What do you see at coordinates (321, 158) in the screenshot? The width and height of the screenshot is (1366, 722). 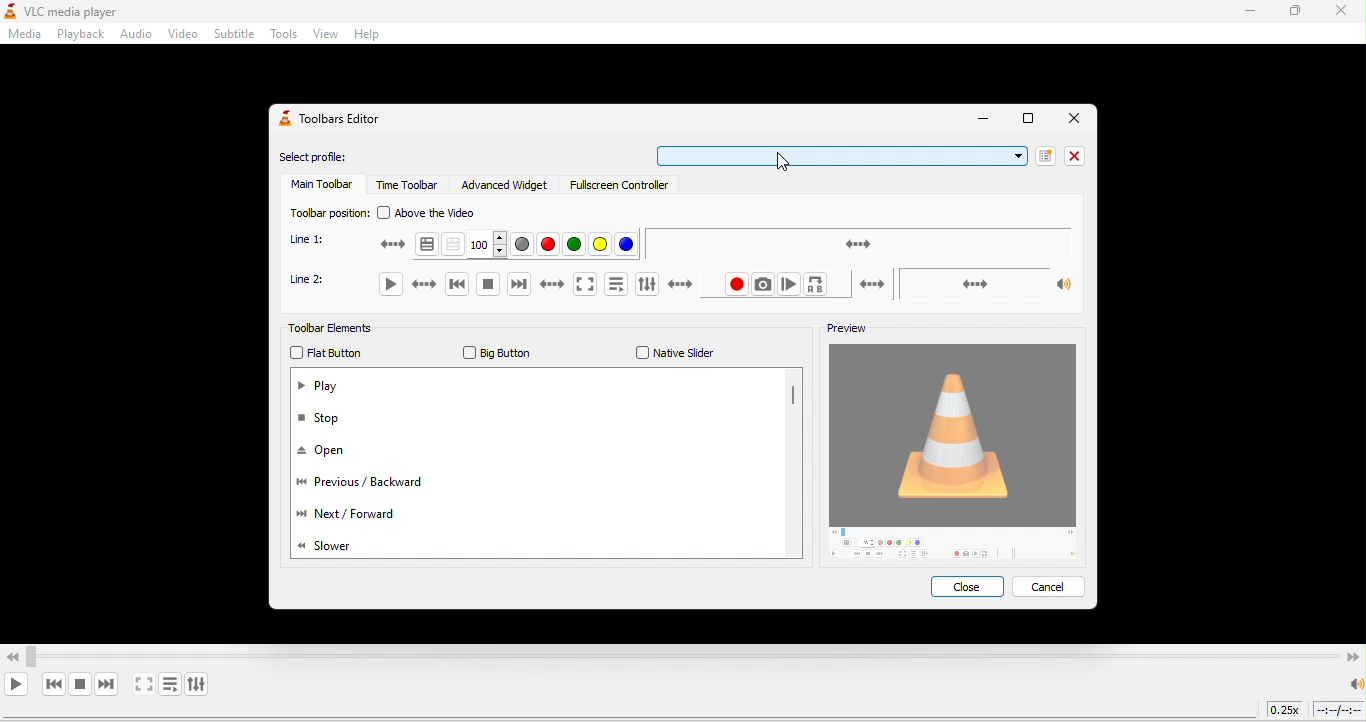 I see `select profile` at bounding box center [321, 158].